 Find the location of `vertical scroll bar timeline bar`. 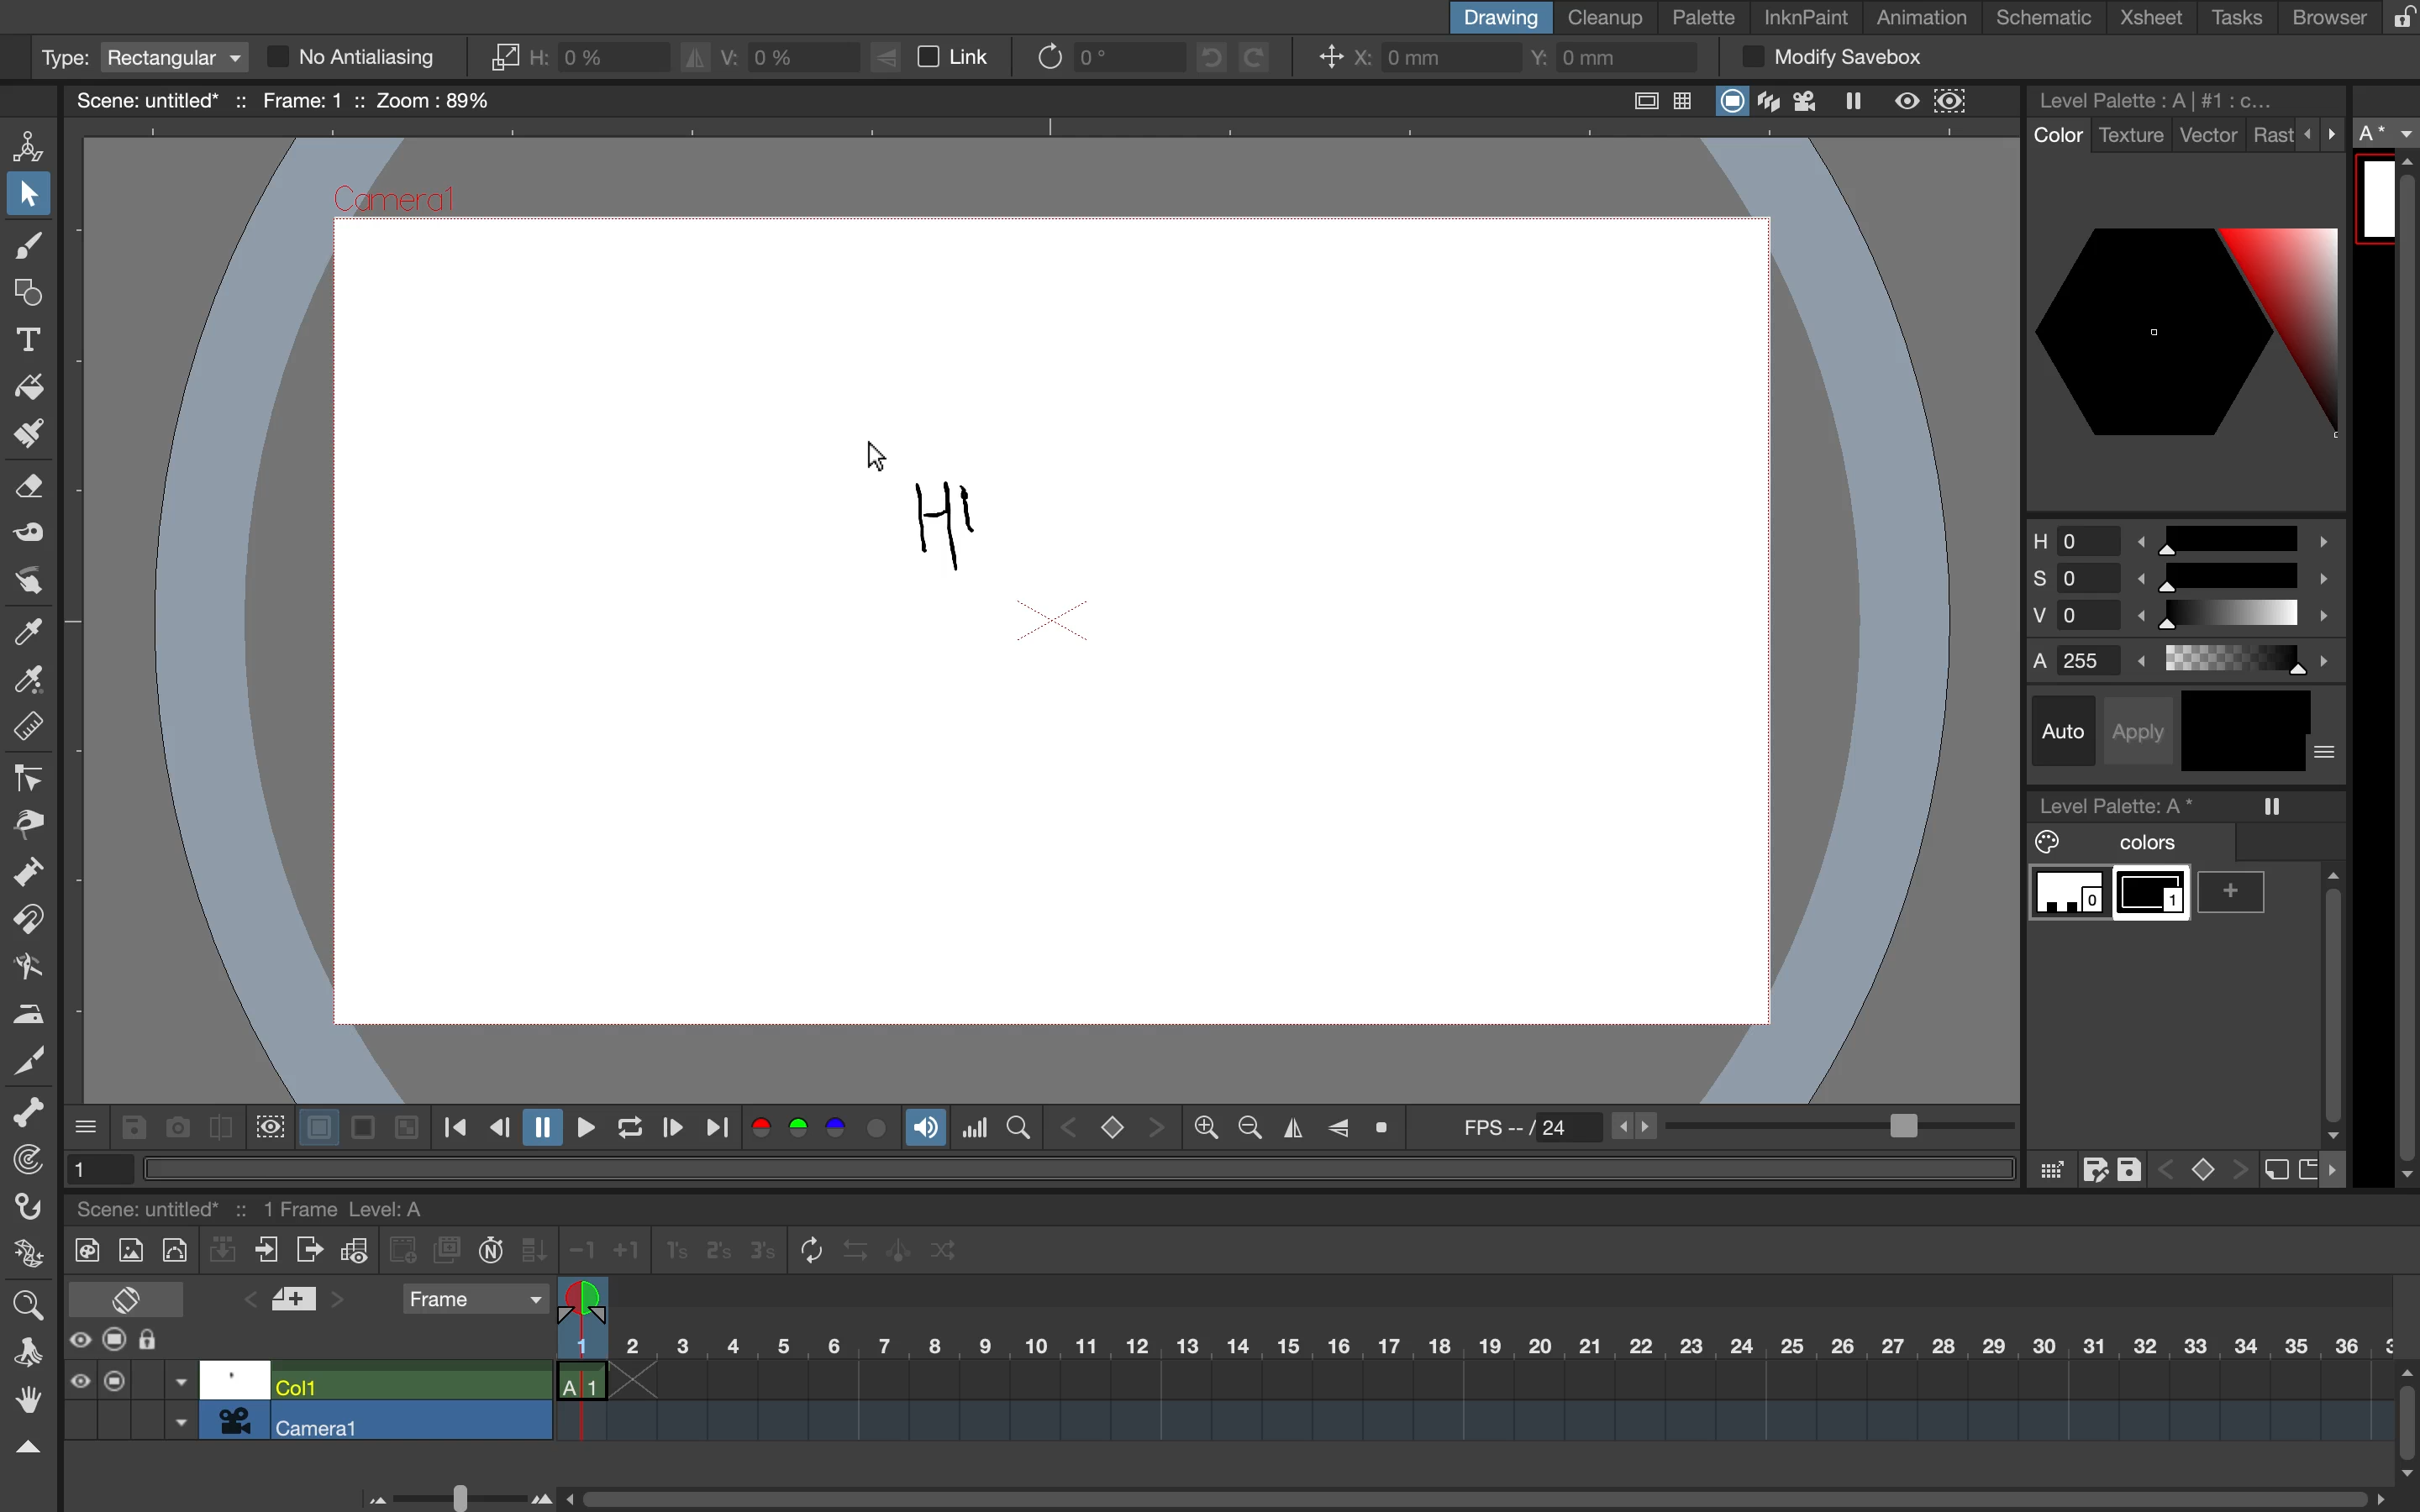

vertical scroll bar timeline bar is located at coordinates (2405, 1420).